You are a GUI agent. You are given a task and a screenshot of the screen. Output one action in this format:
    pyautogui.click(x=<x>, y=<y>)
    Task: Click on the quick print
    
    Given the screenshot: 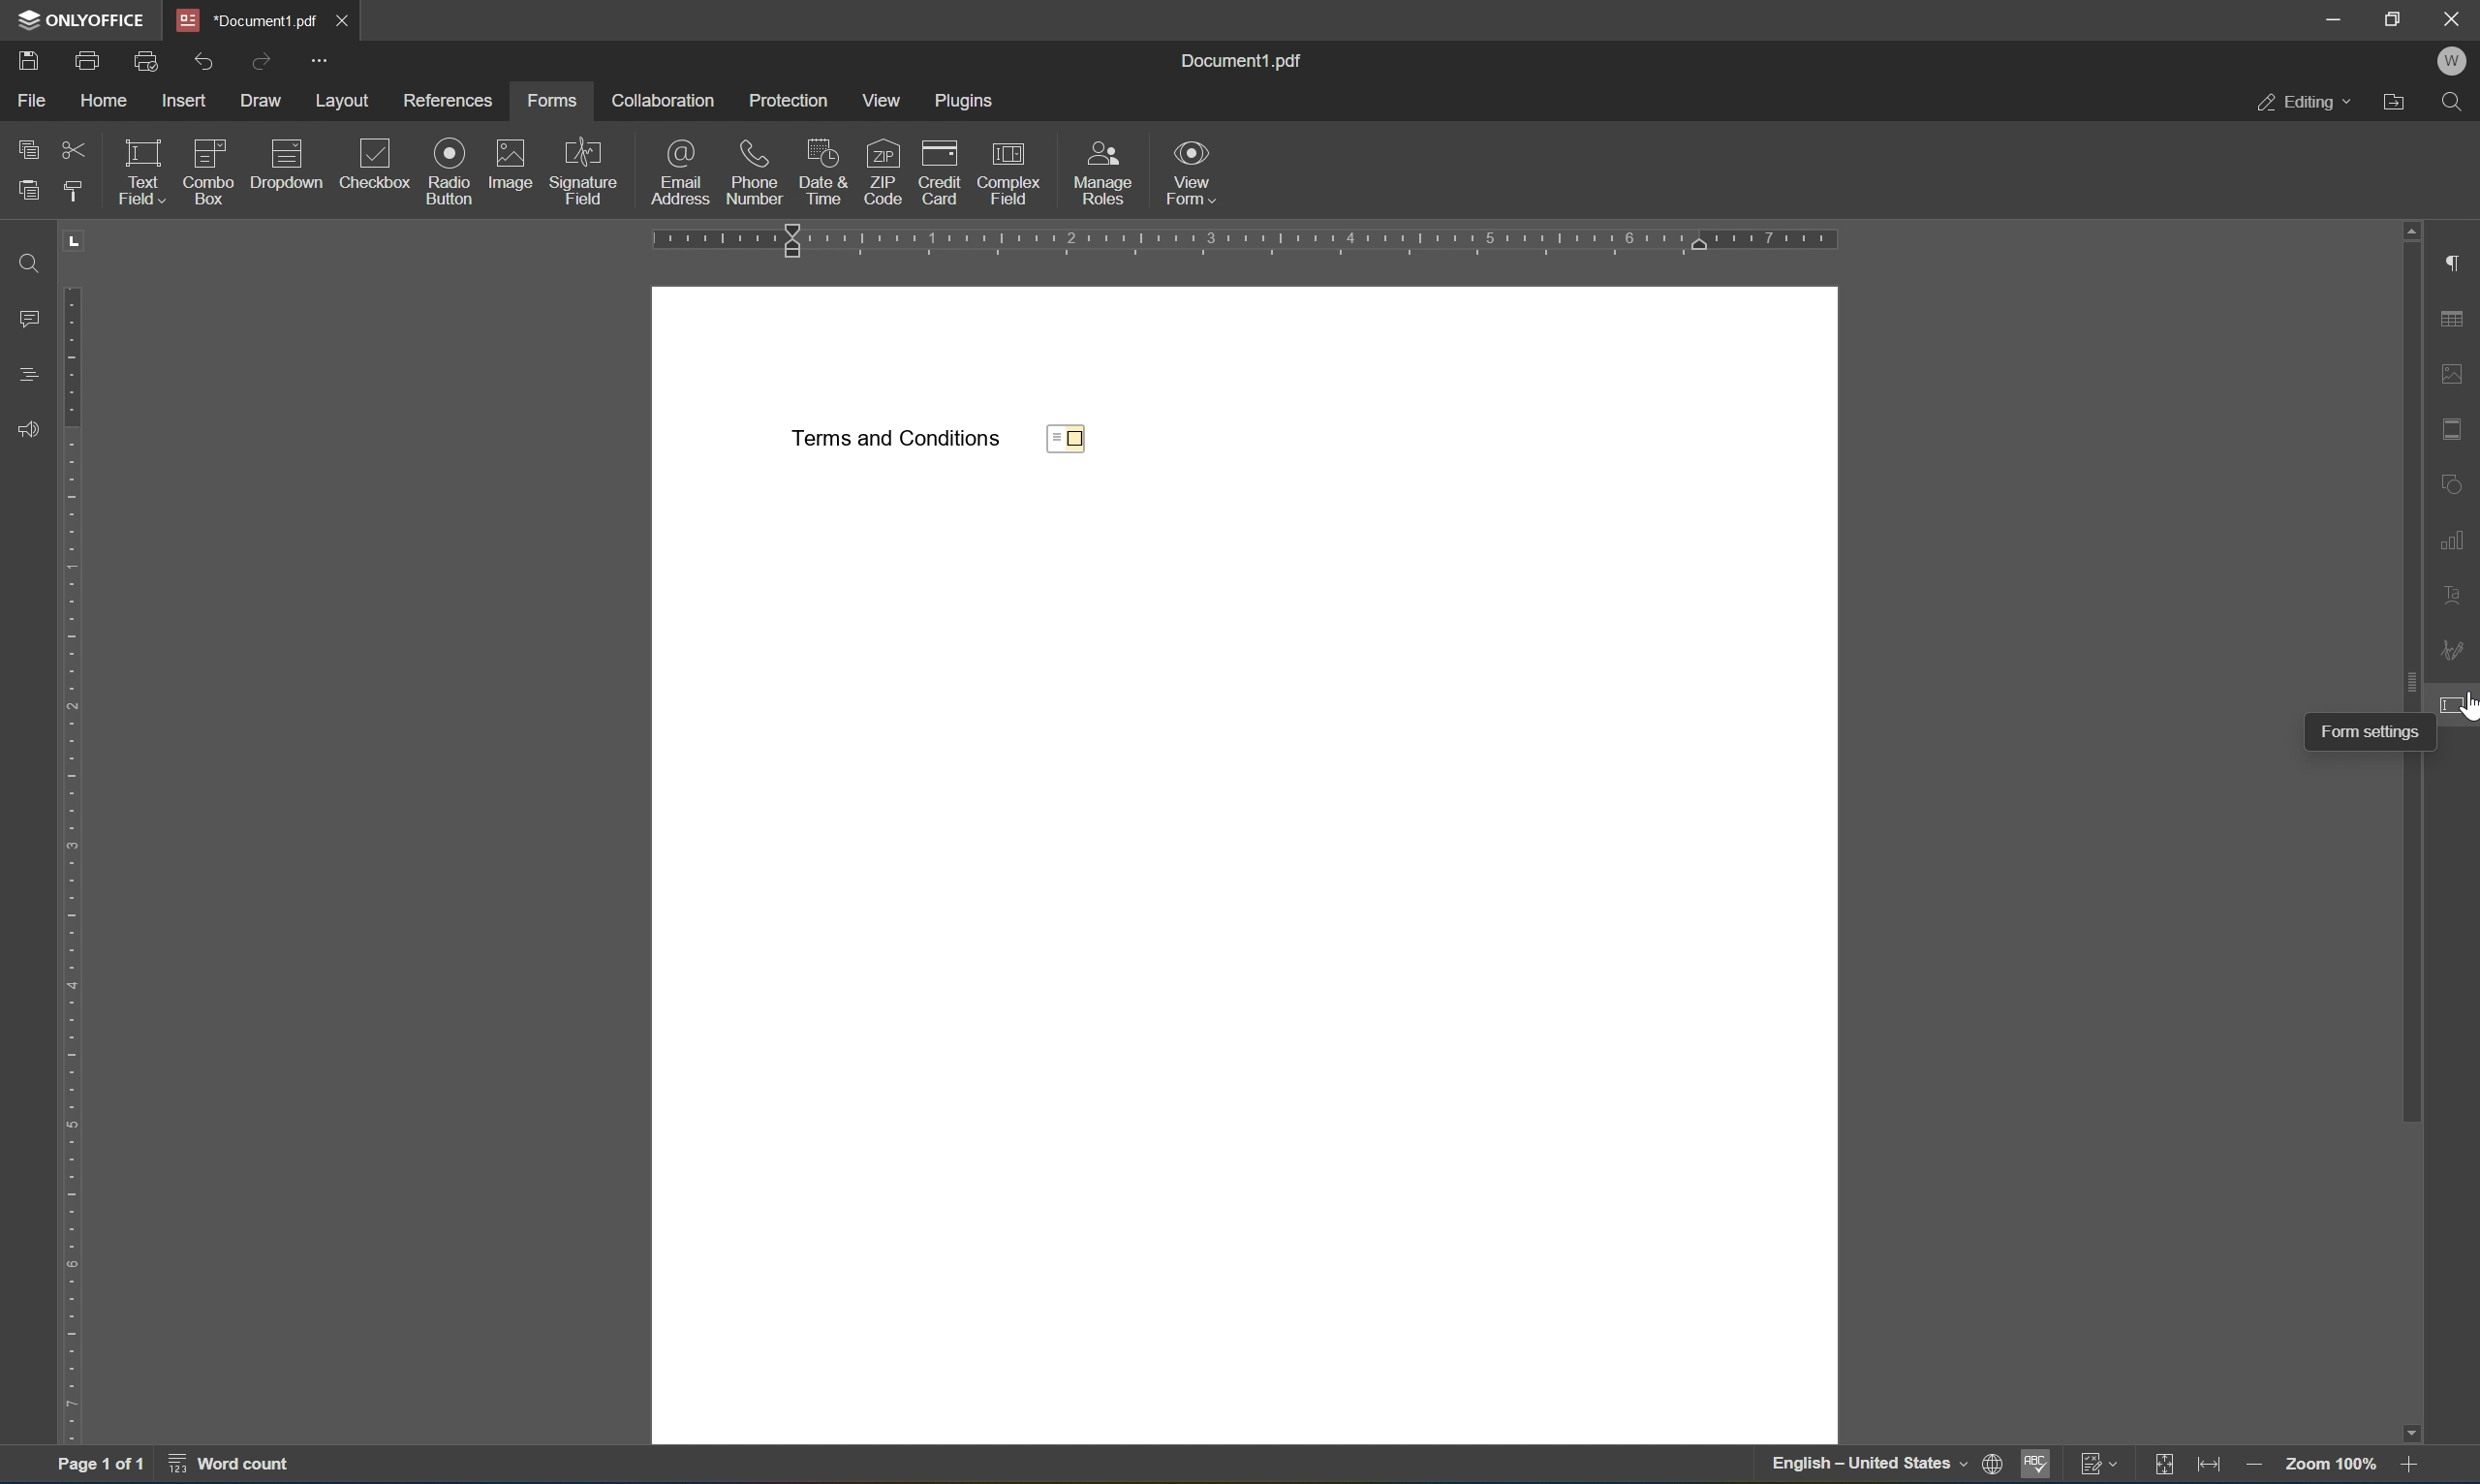 What is the action you would take?
    pyautogui.click(x=147, y=60)
    